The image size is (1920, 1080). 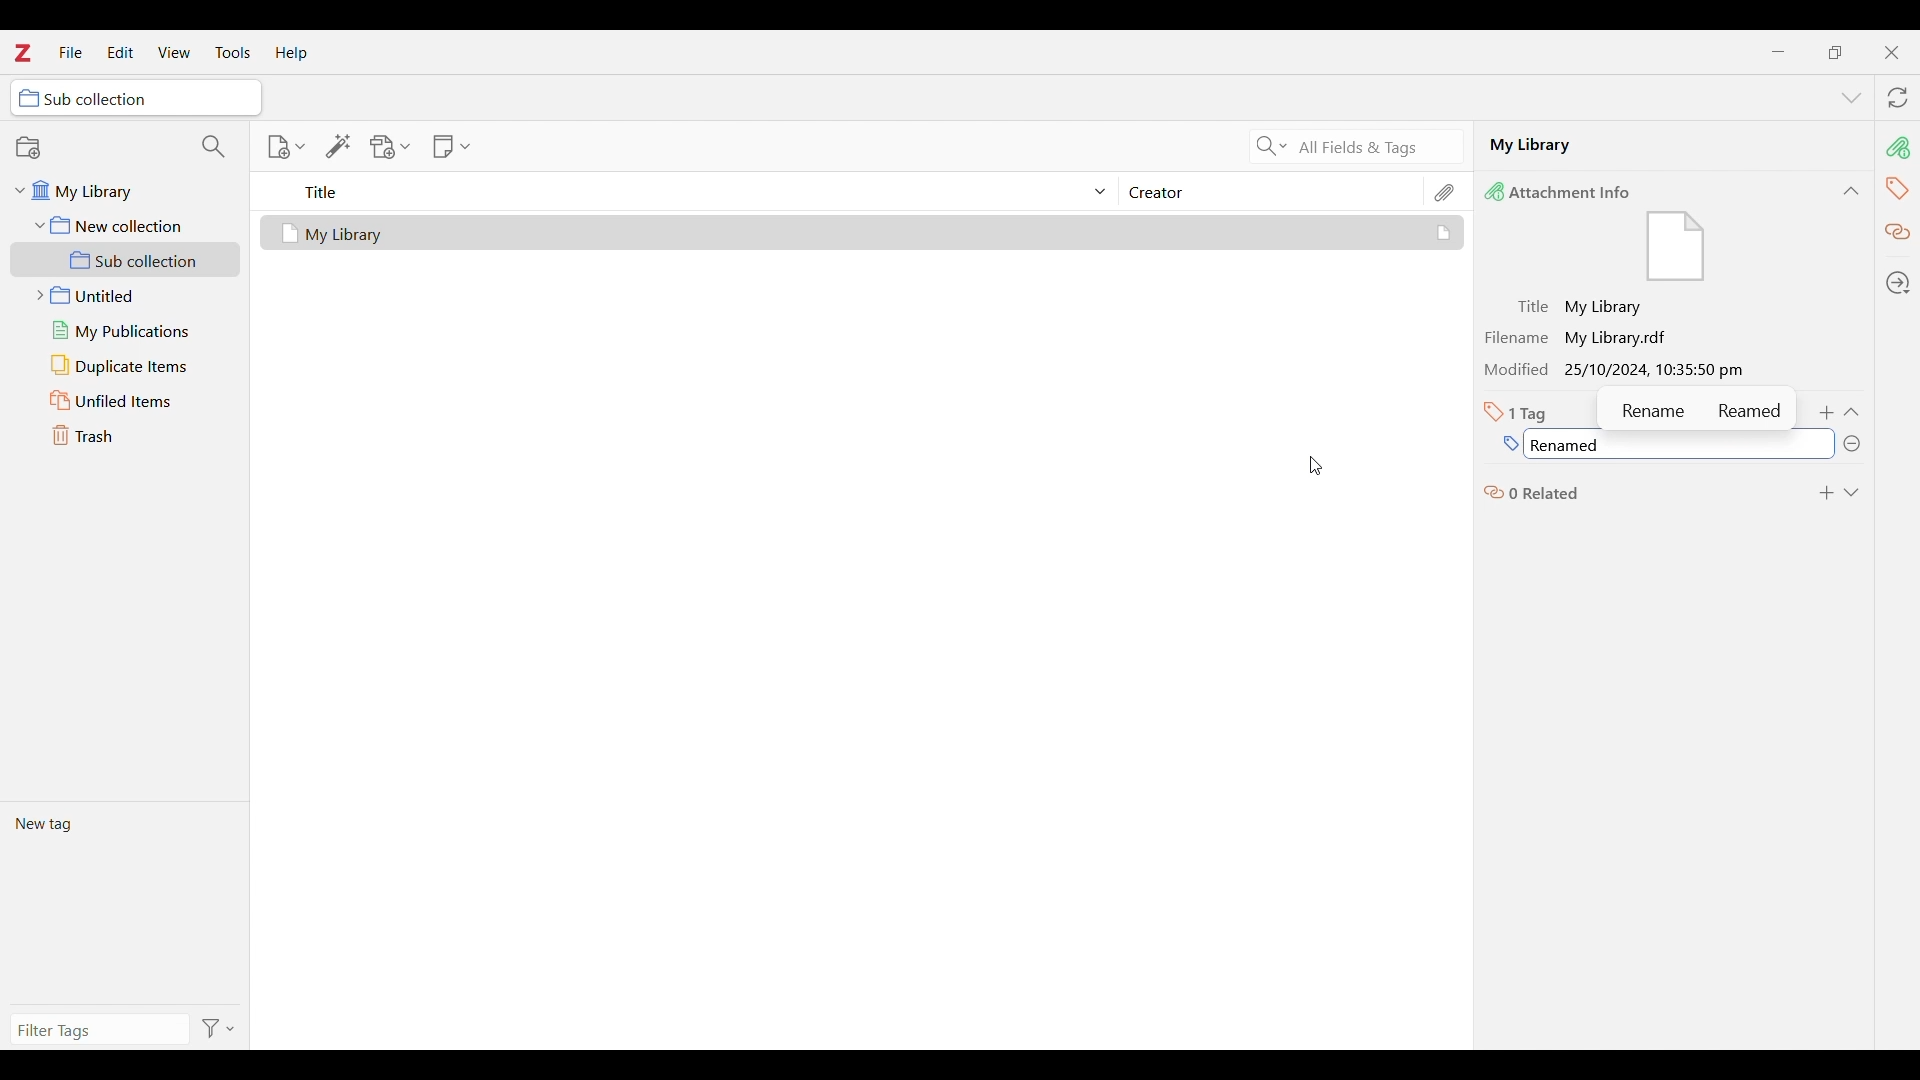 I want to click on Edit menu, so click(x=120, y=52).